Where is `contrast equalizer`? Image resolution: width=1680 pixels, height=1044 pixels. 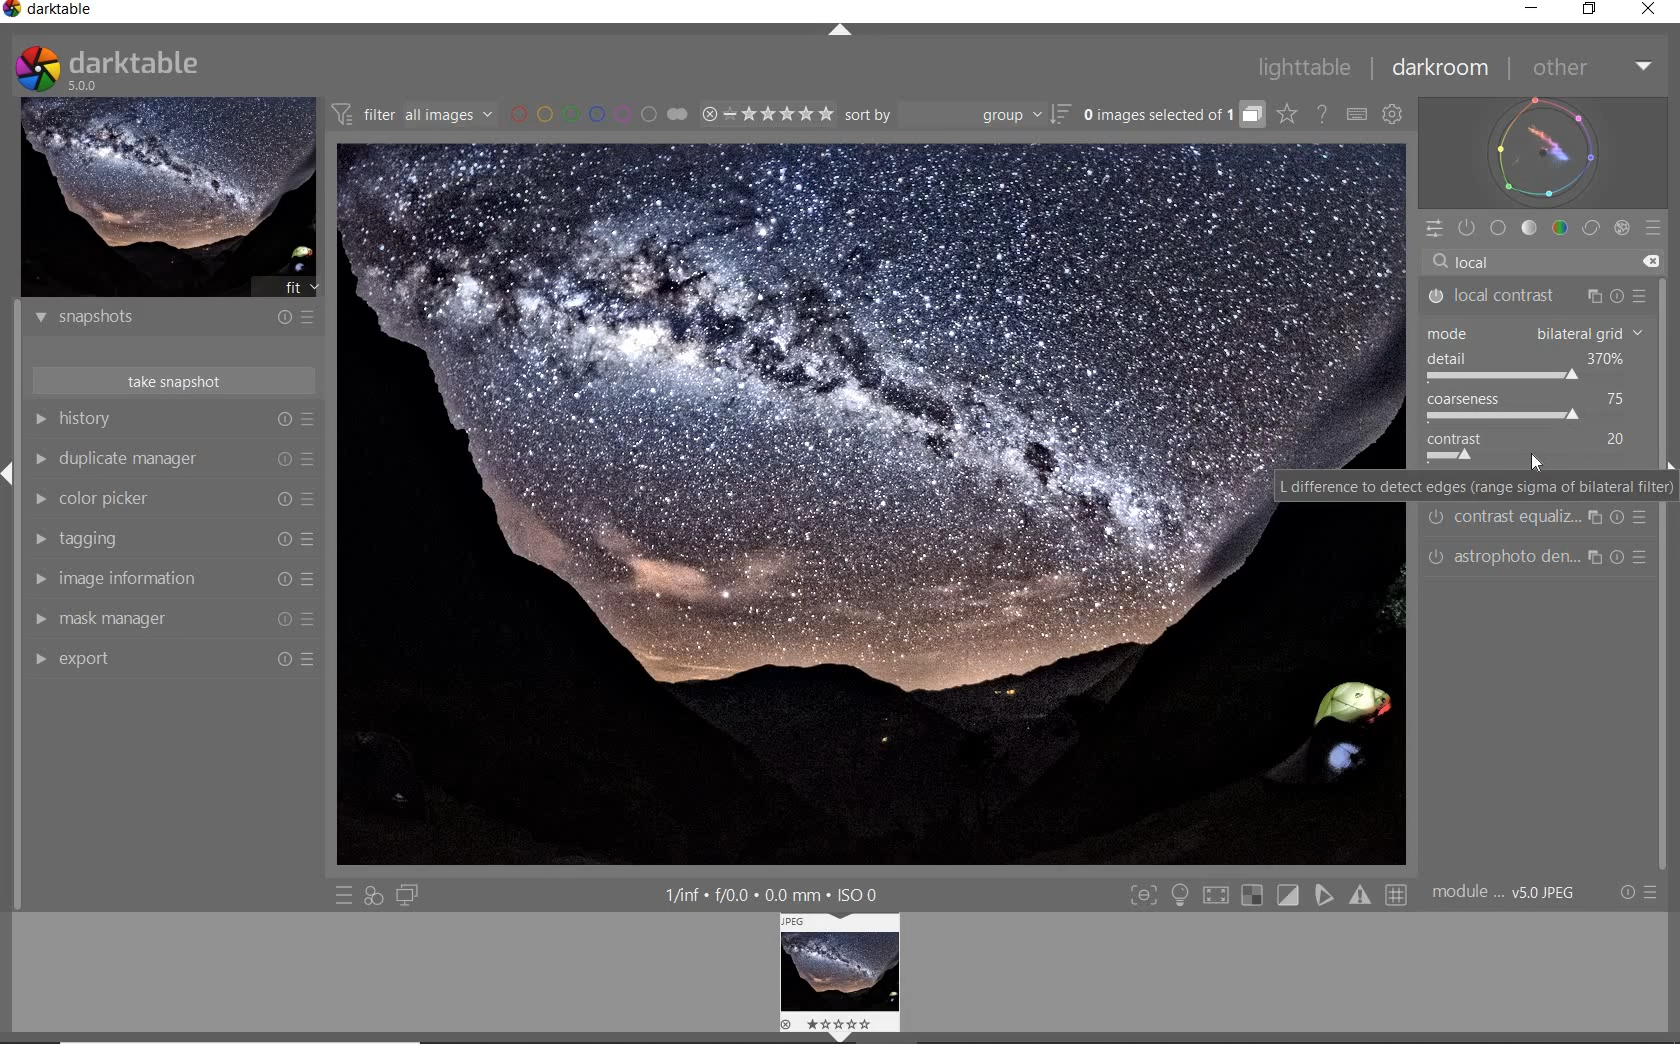 contrast equalizer is located at coordinates (1517, 521).